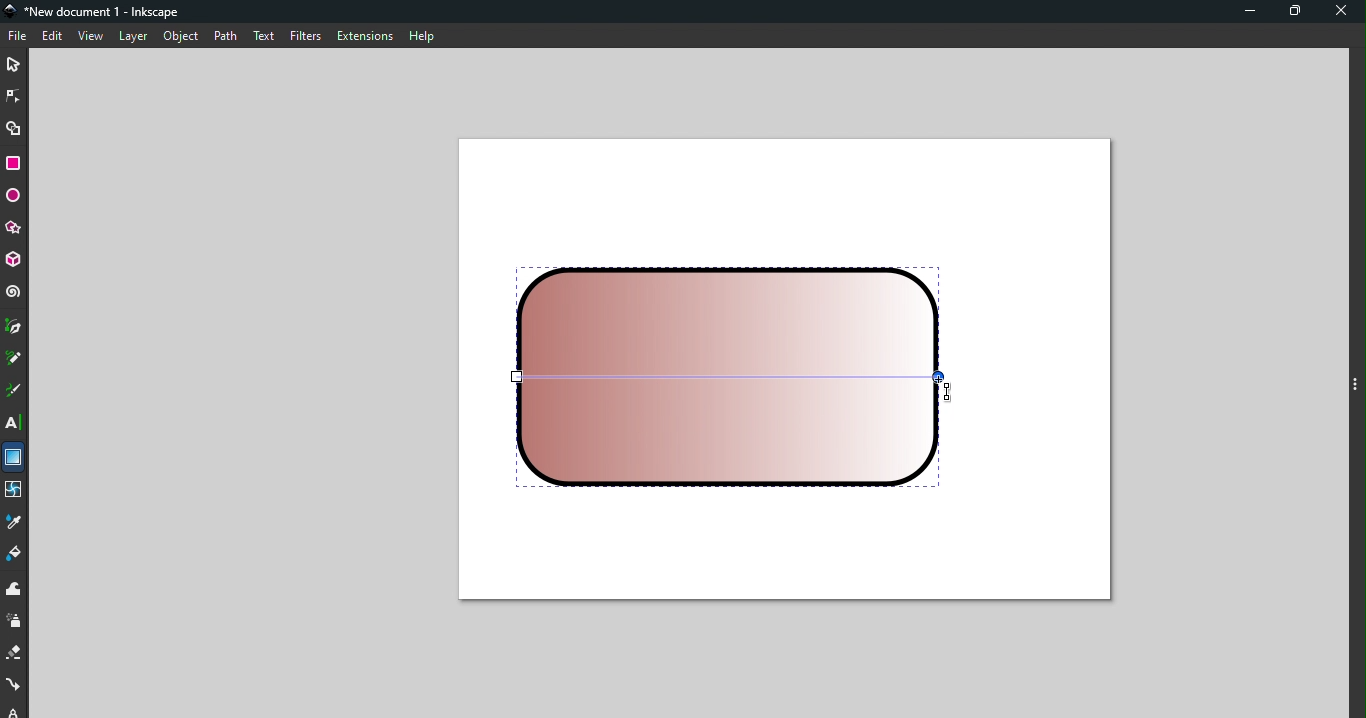 This screenshot has width=1366, height=718. Describe the element at coordinates (14, 360) in the screenshot. I see `Pencil tool` at that location.